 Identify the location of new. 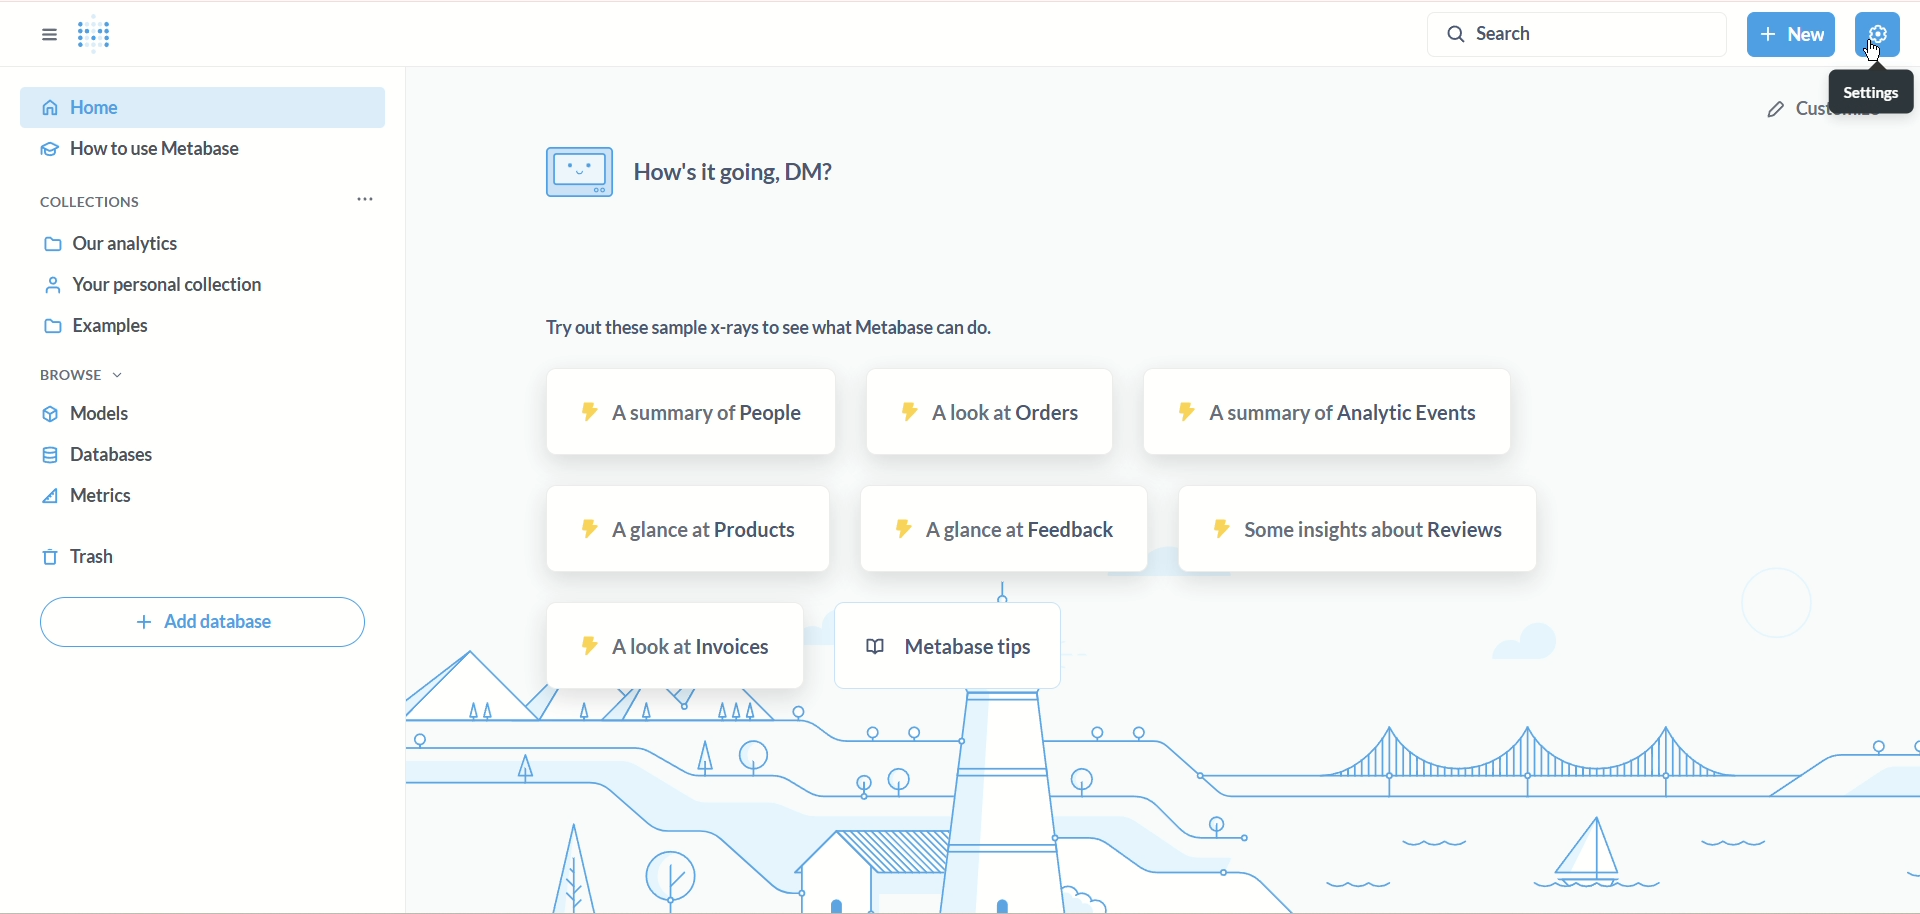
(1792, 33).